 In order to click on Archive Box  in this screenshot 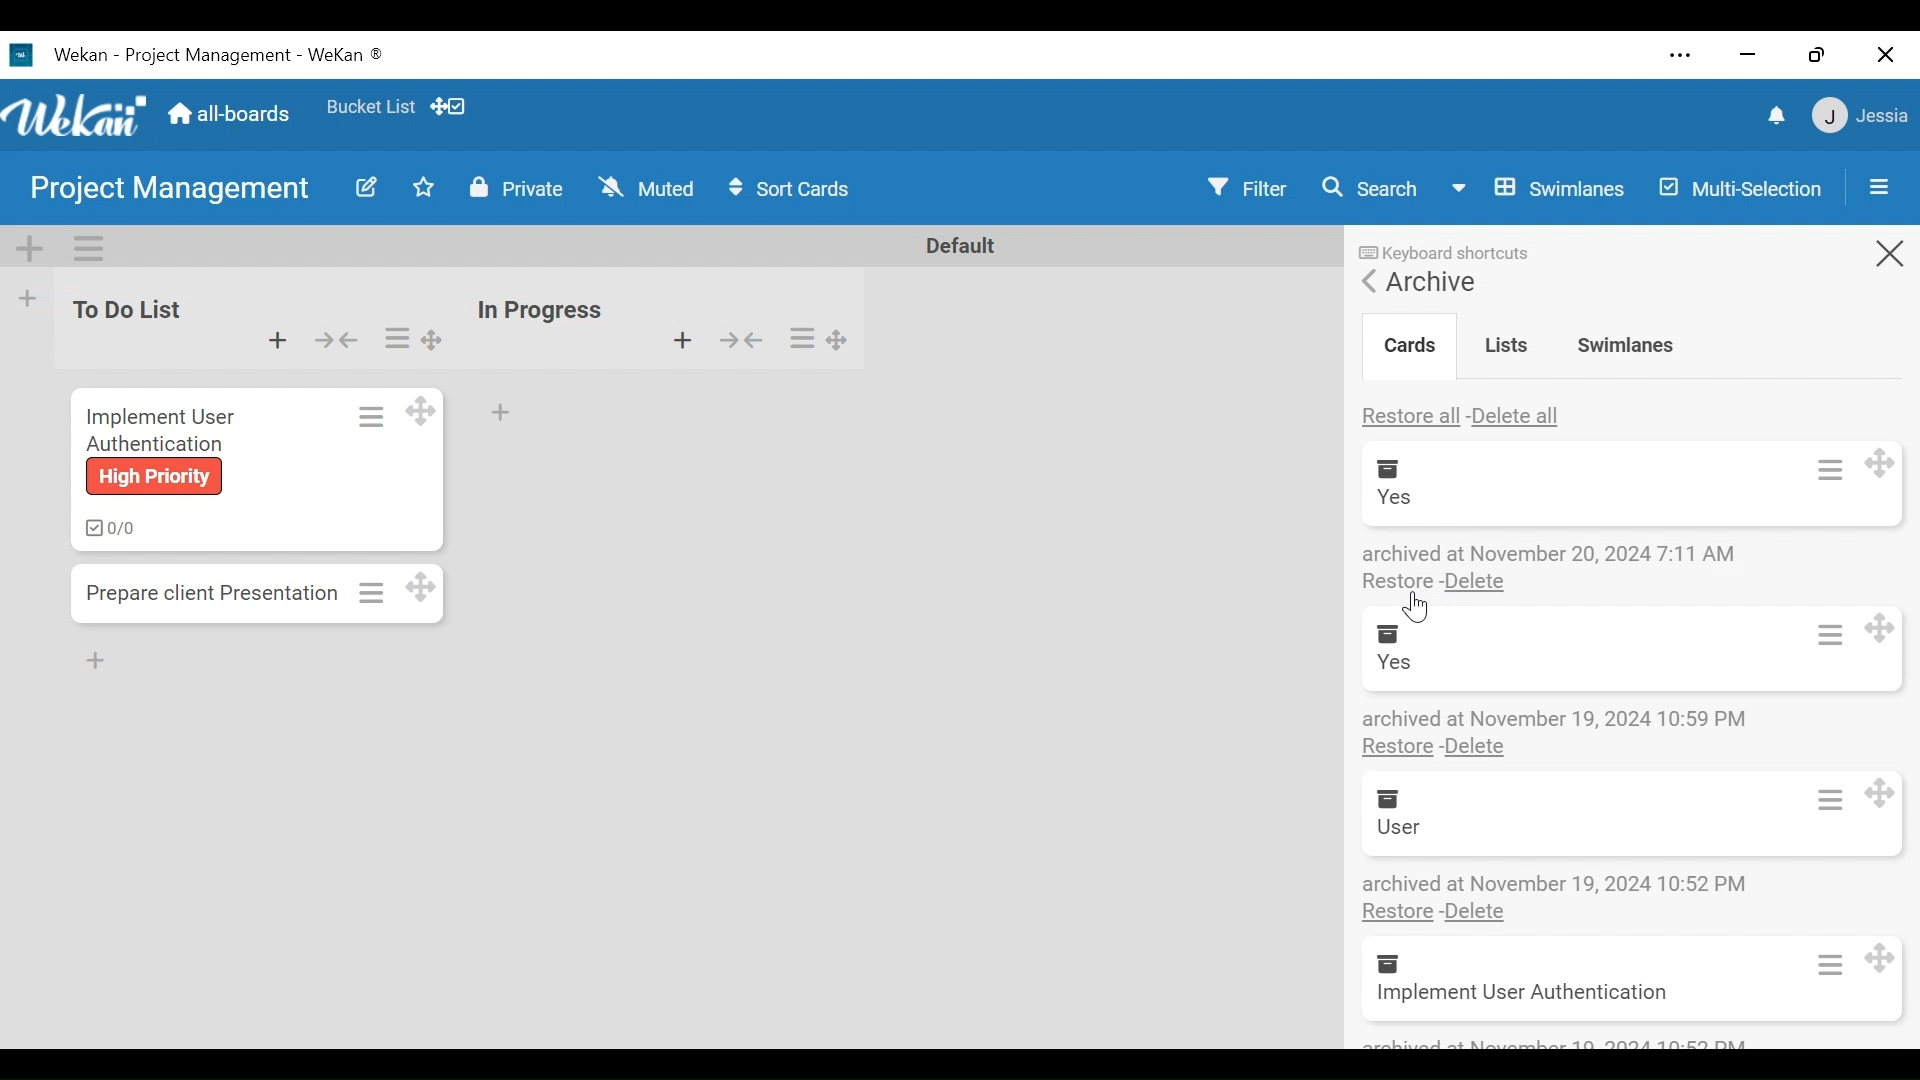, I will do `click(1381, 799)`.